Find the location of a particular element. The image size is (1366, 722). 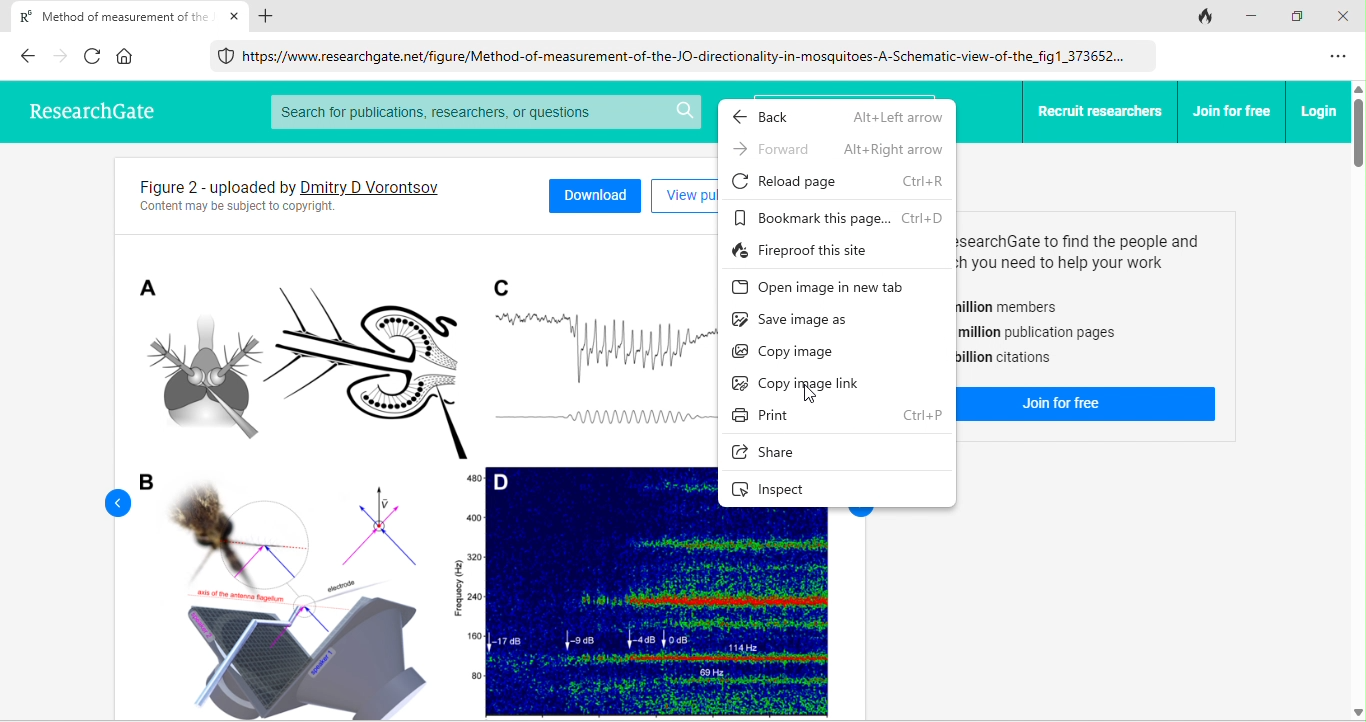

image is located at coordinates (421, 477).